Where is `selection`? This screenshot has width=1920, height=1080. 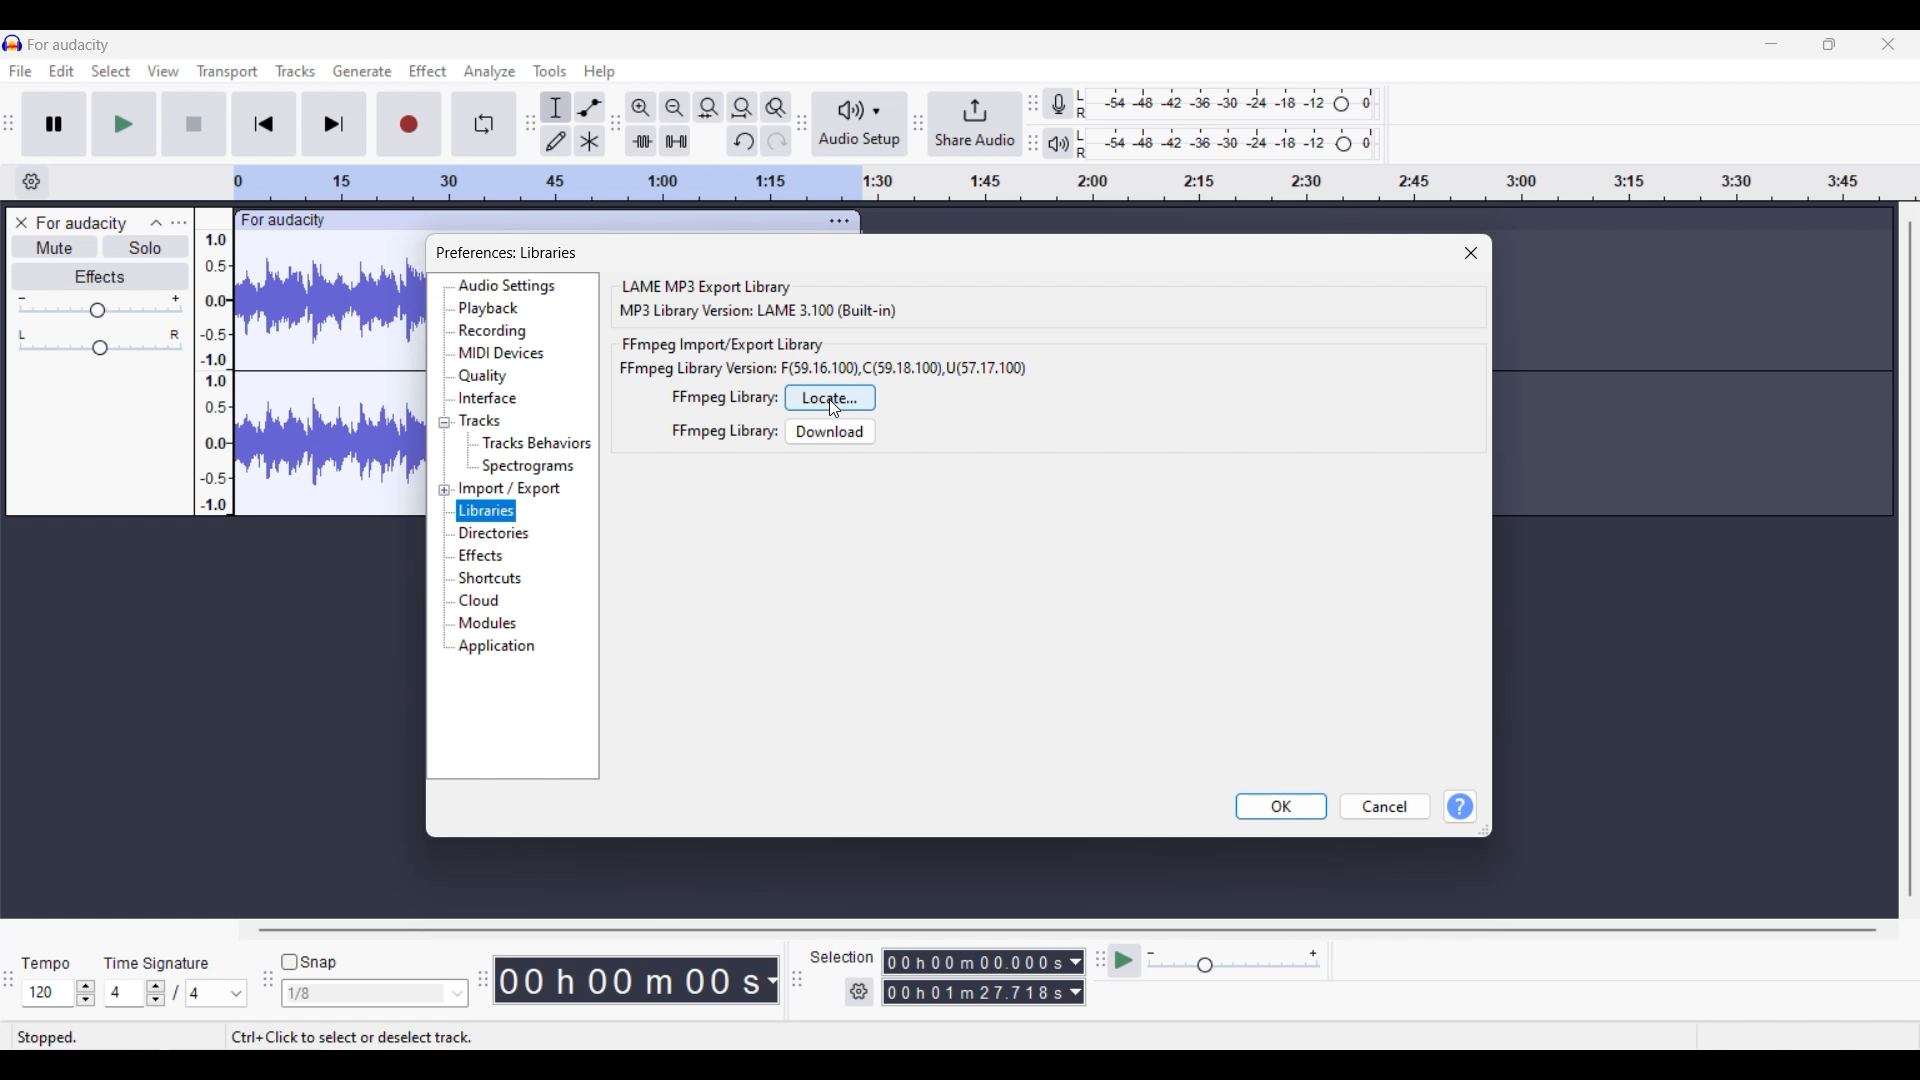
selection is located at coordinates (842, 957).